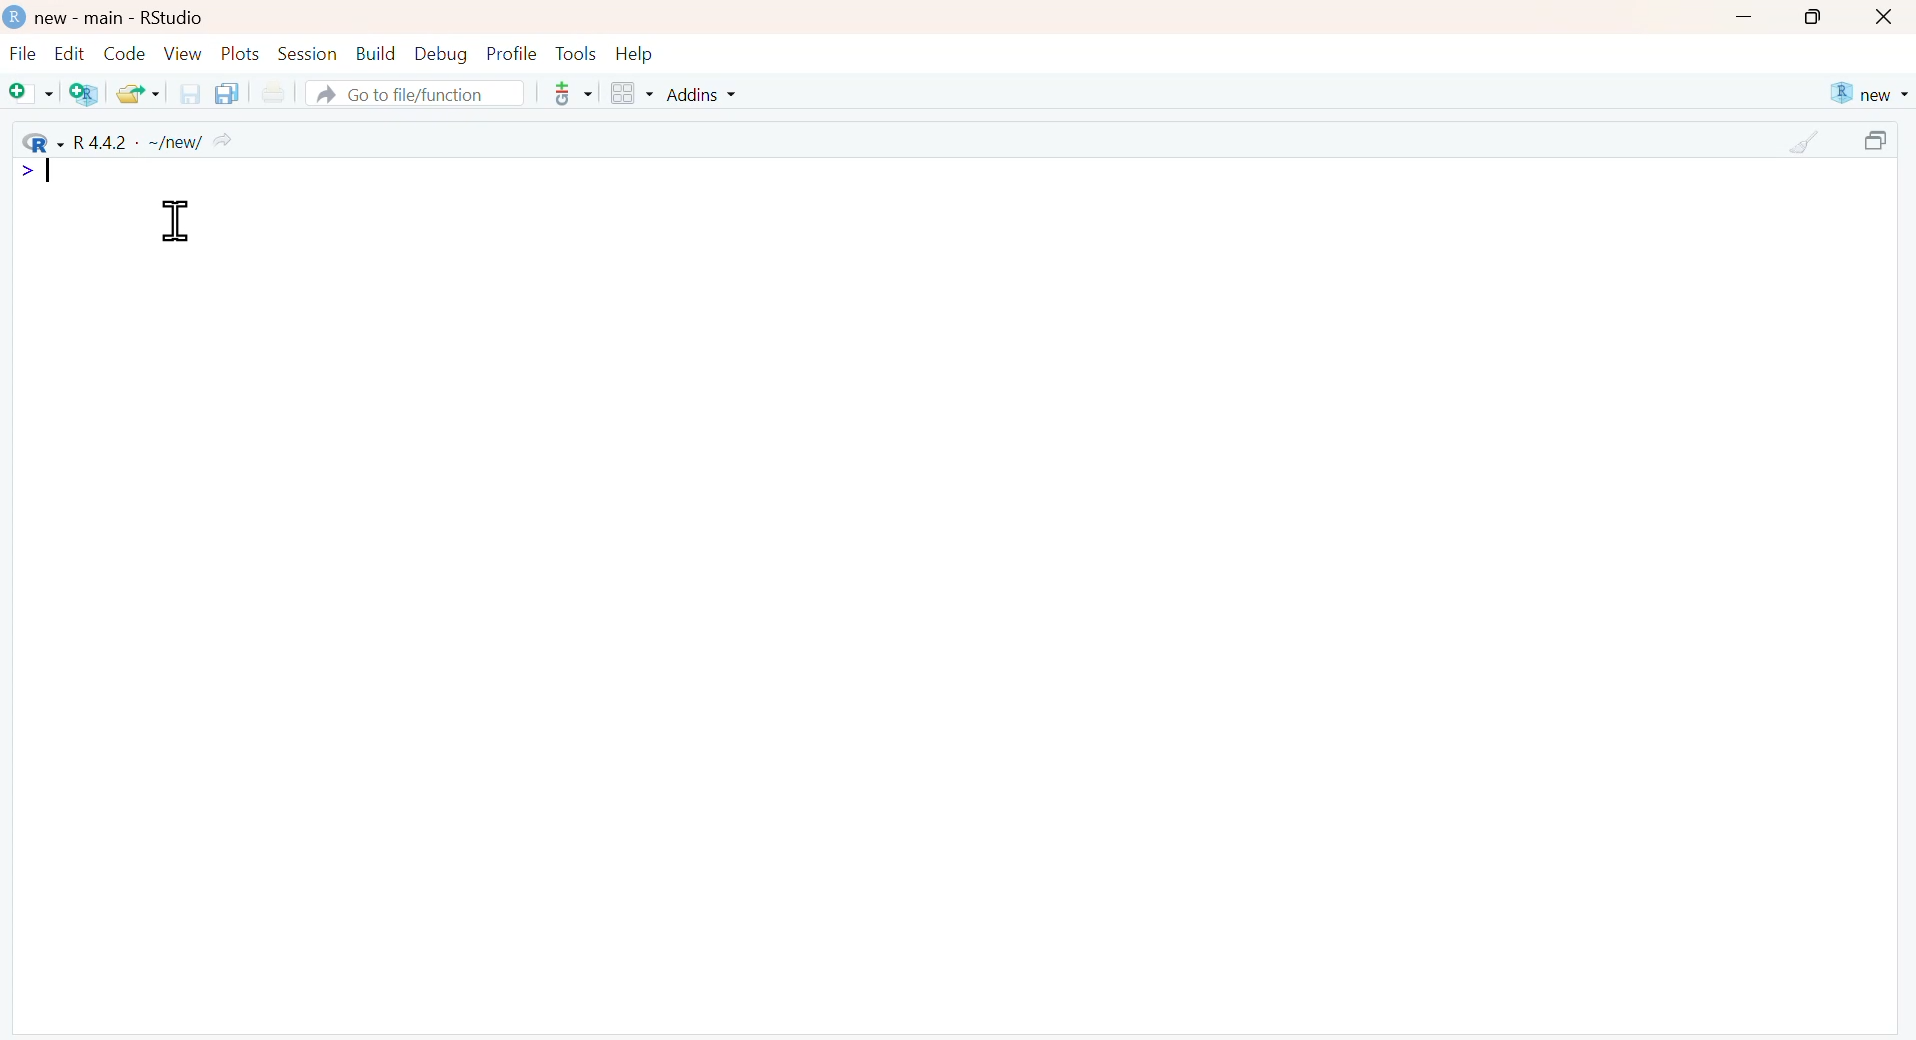  I want to click on clear console, so click(1806, 143).